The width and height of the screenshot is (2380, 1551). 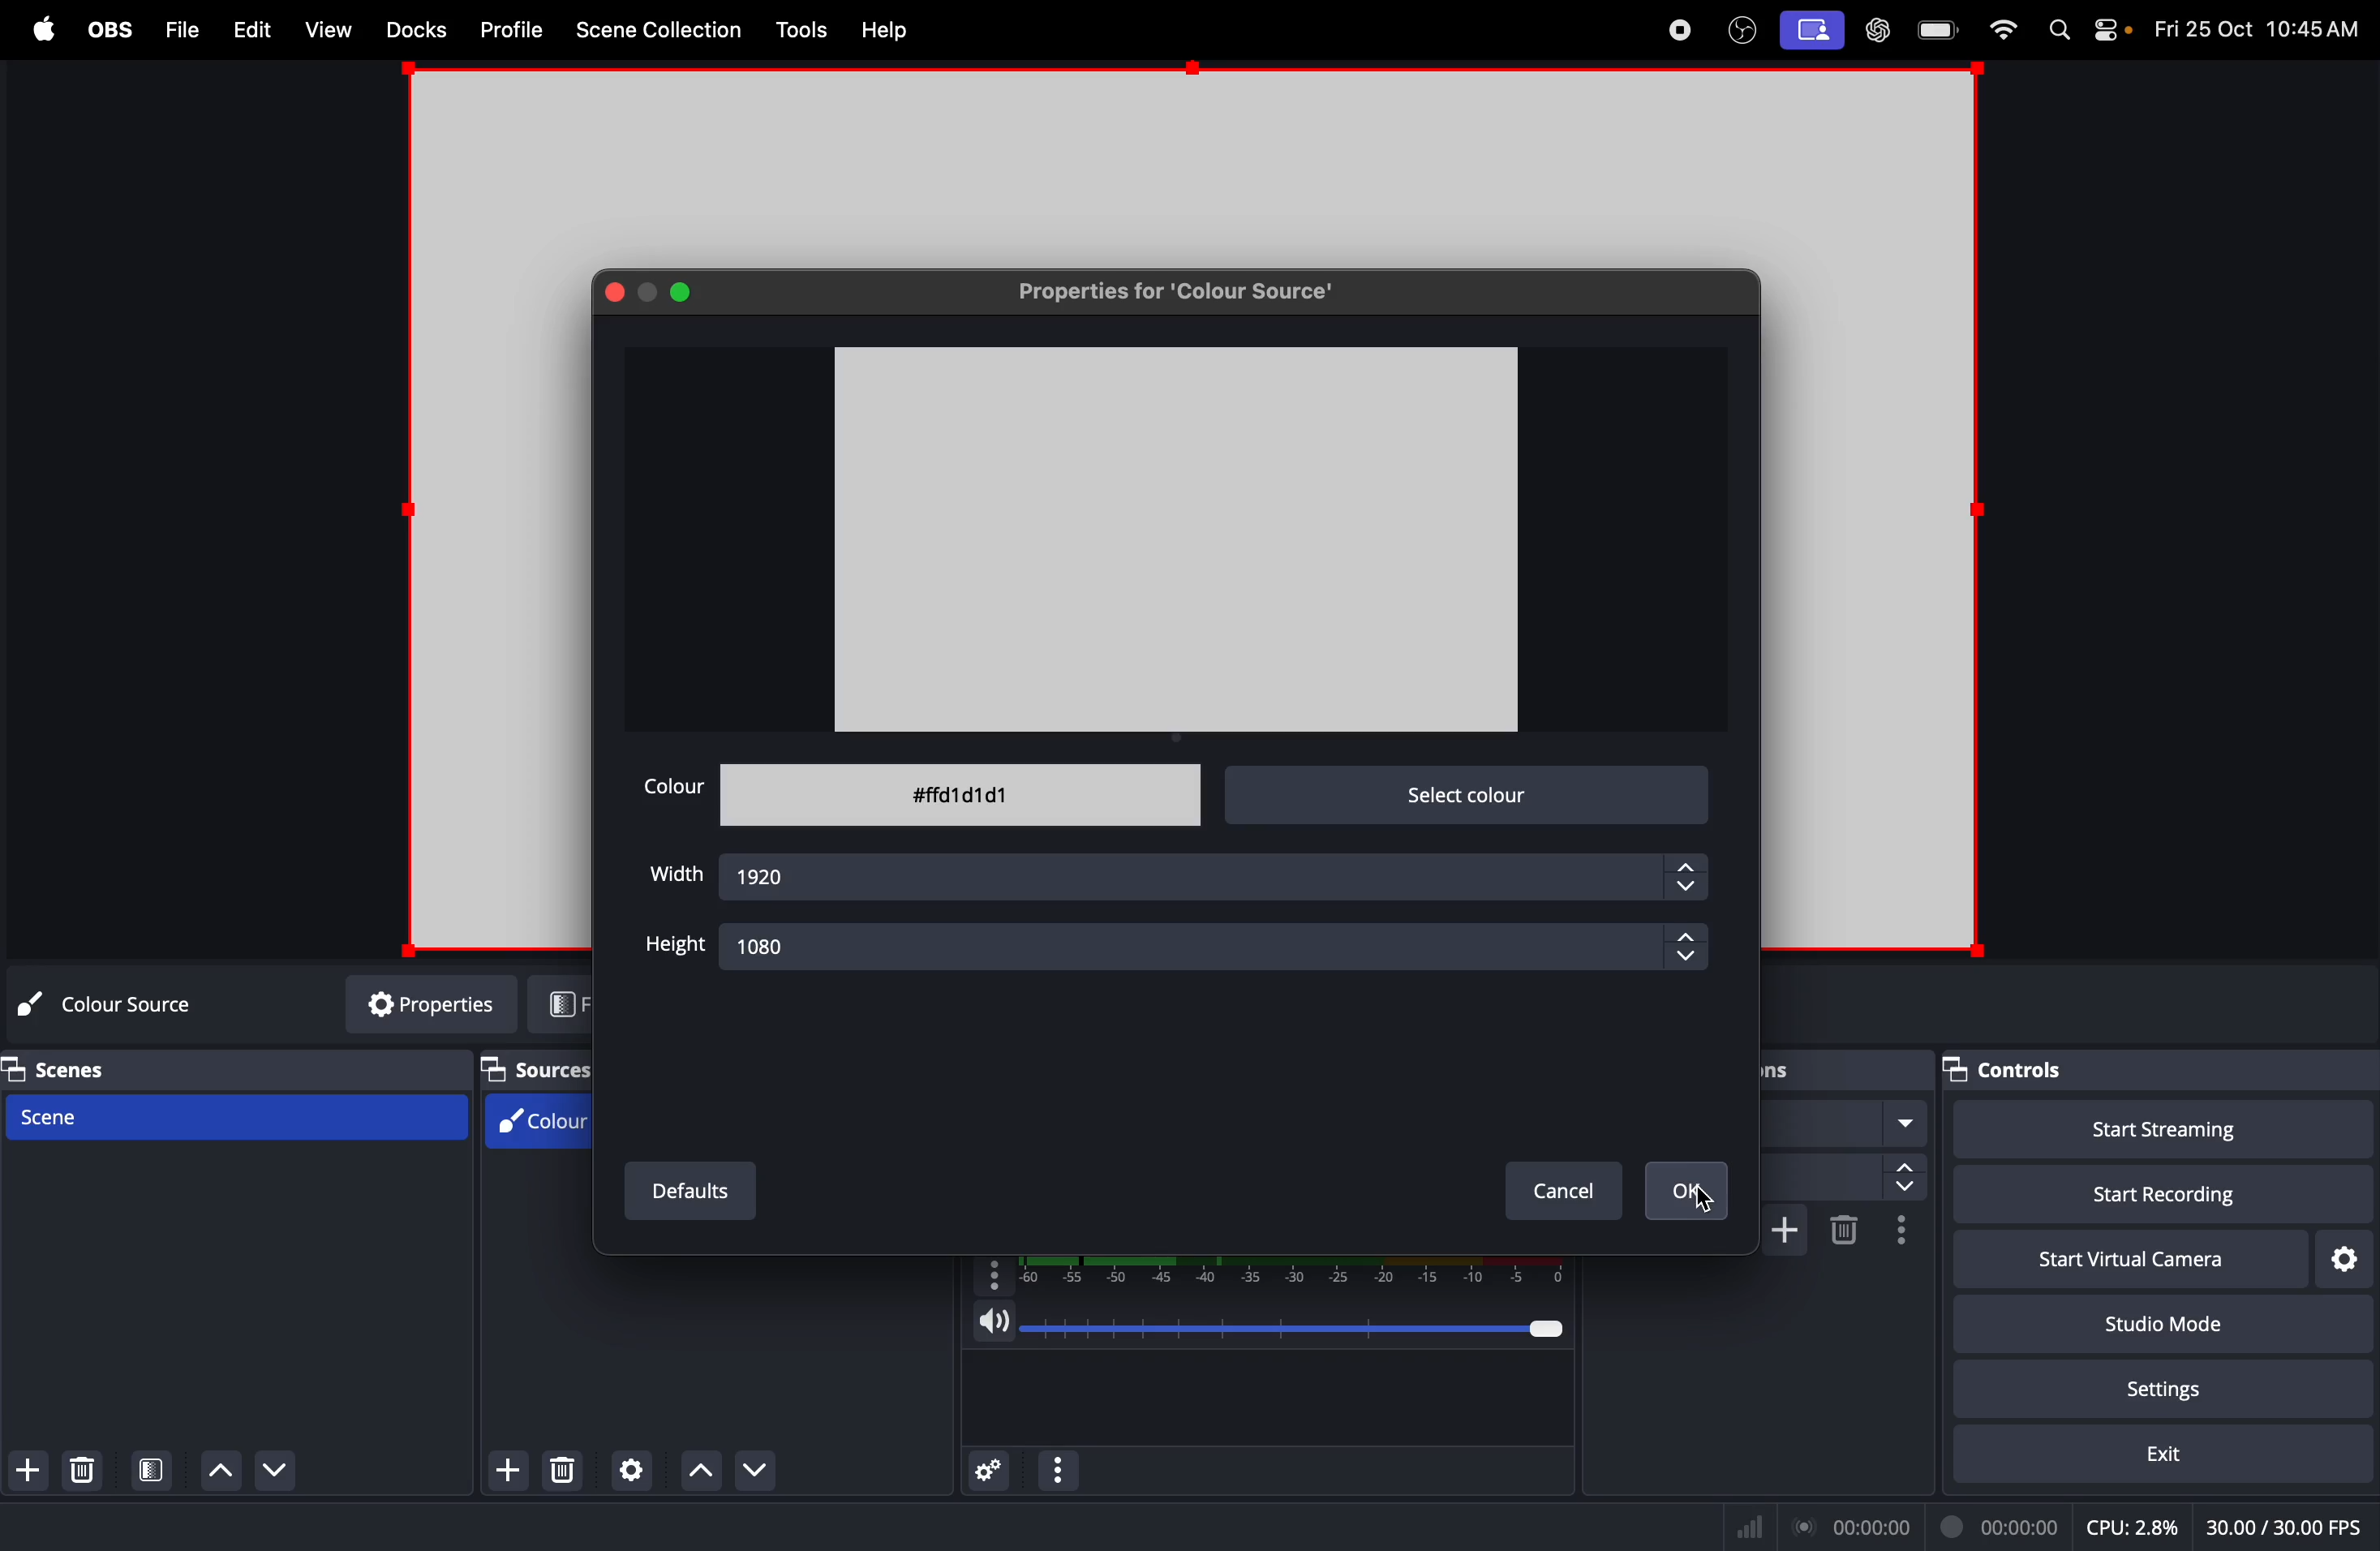 What do you see at coordinates (1930, 1526) in the screenshot?
I see `record time` at bounding box center [1930, 1526].